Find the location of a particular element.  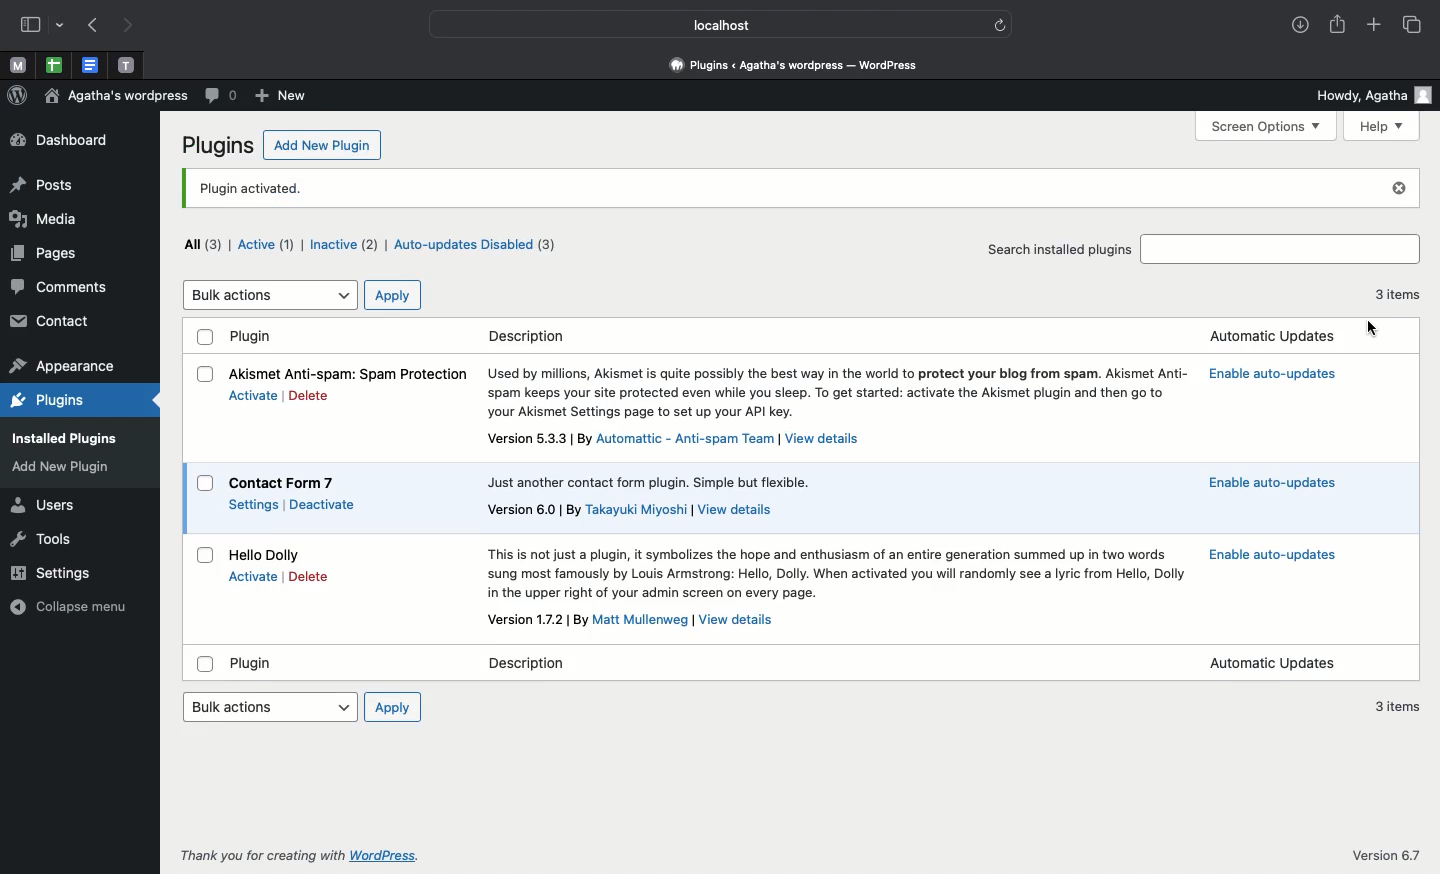

Pinned tabs is located at coordinates (92, 66).